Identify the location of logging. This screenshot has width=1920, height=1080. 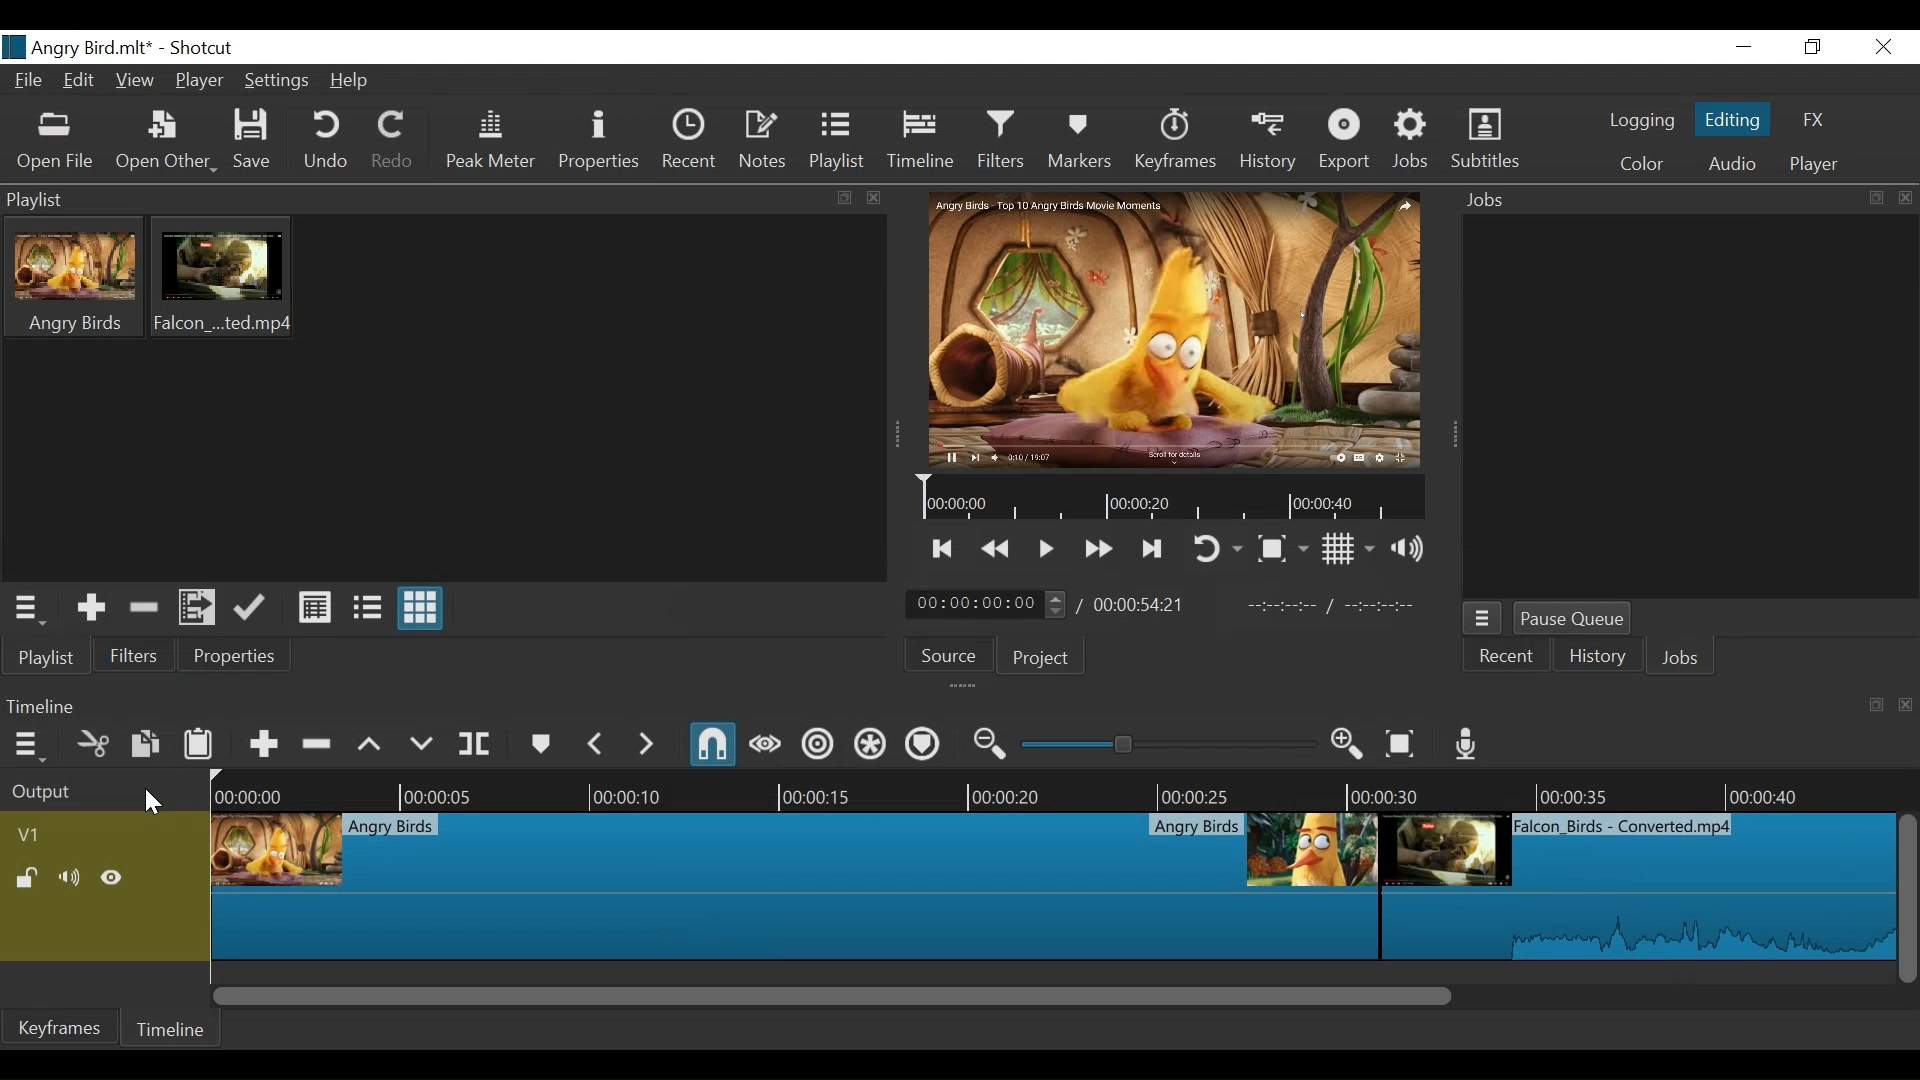
(1641, 120).